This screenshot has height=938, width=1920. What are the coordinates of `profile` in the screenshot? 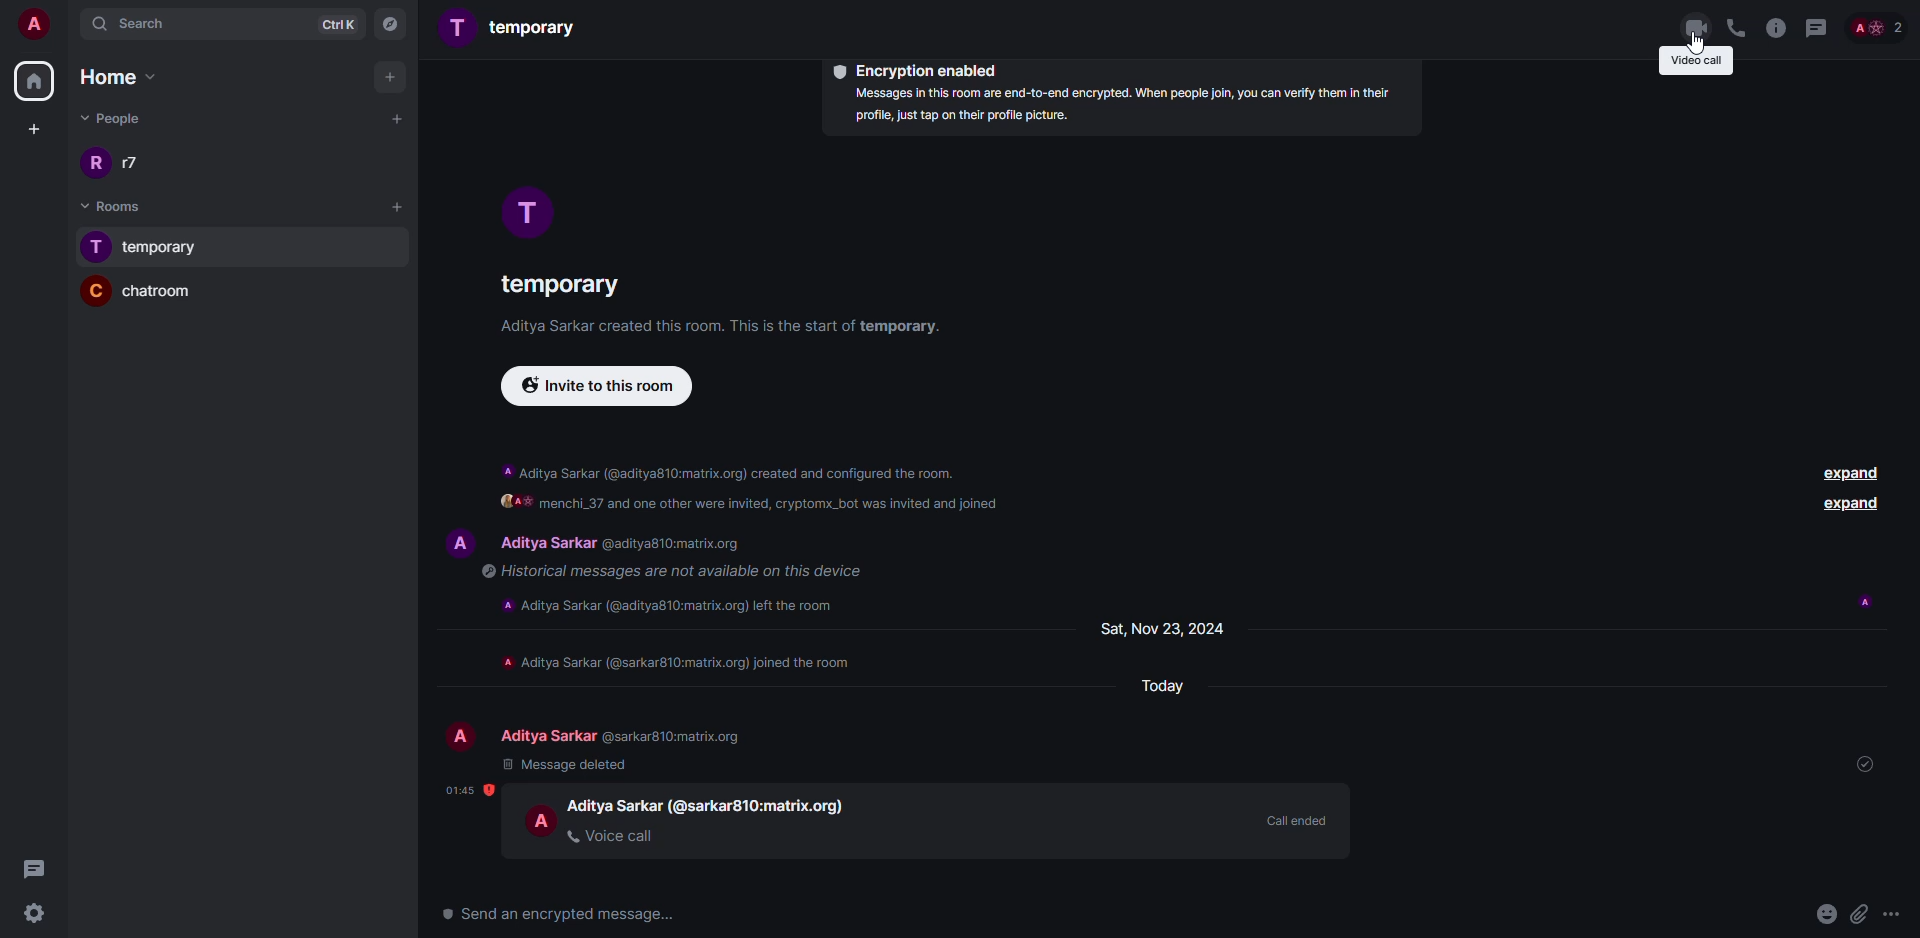 It's located at (96, 247).